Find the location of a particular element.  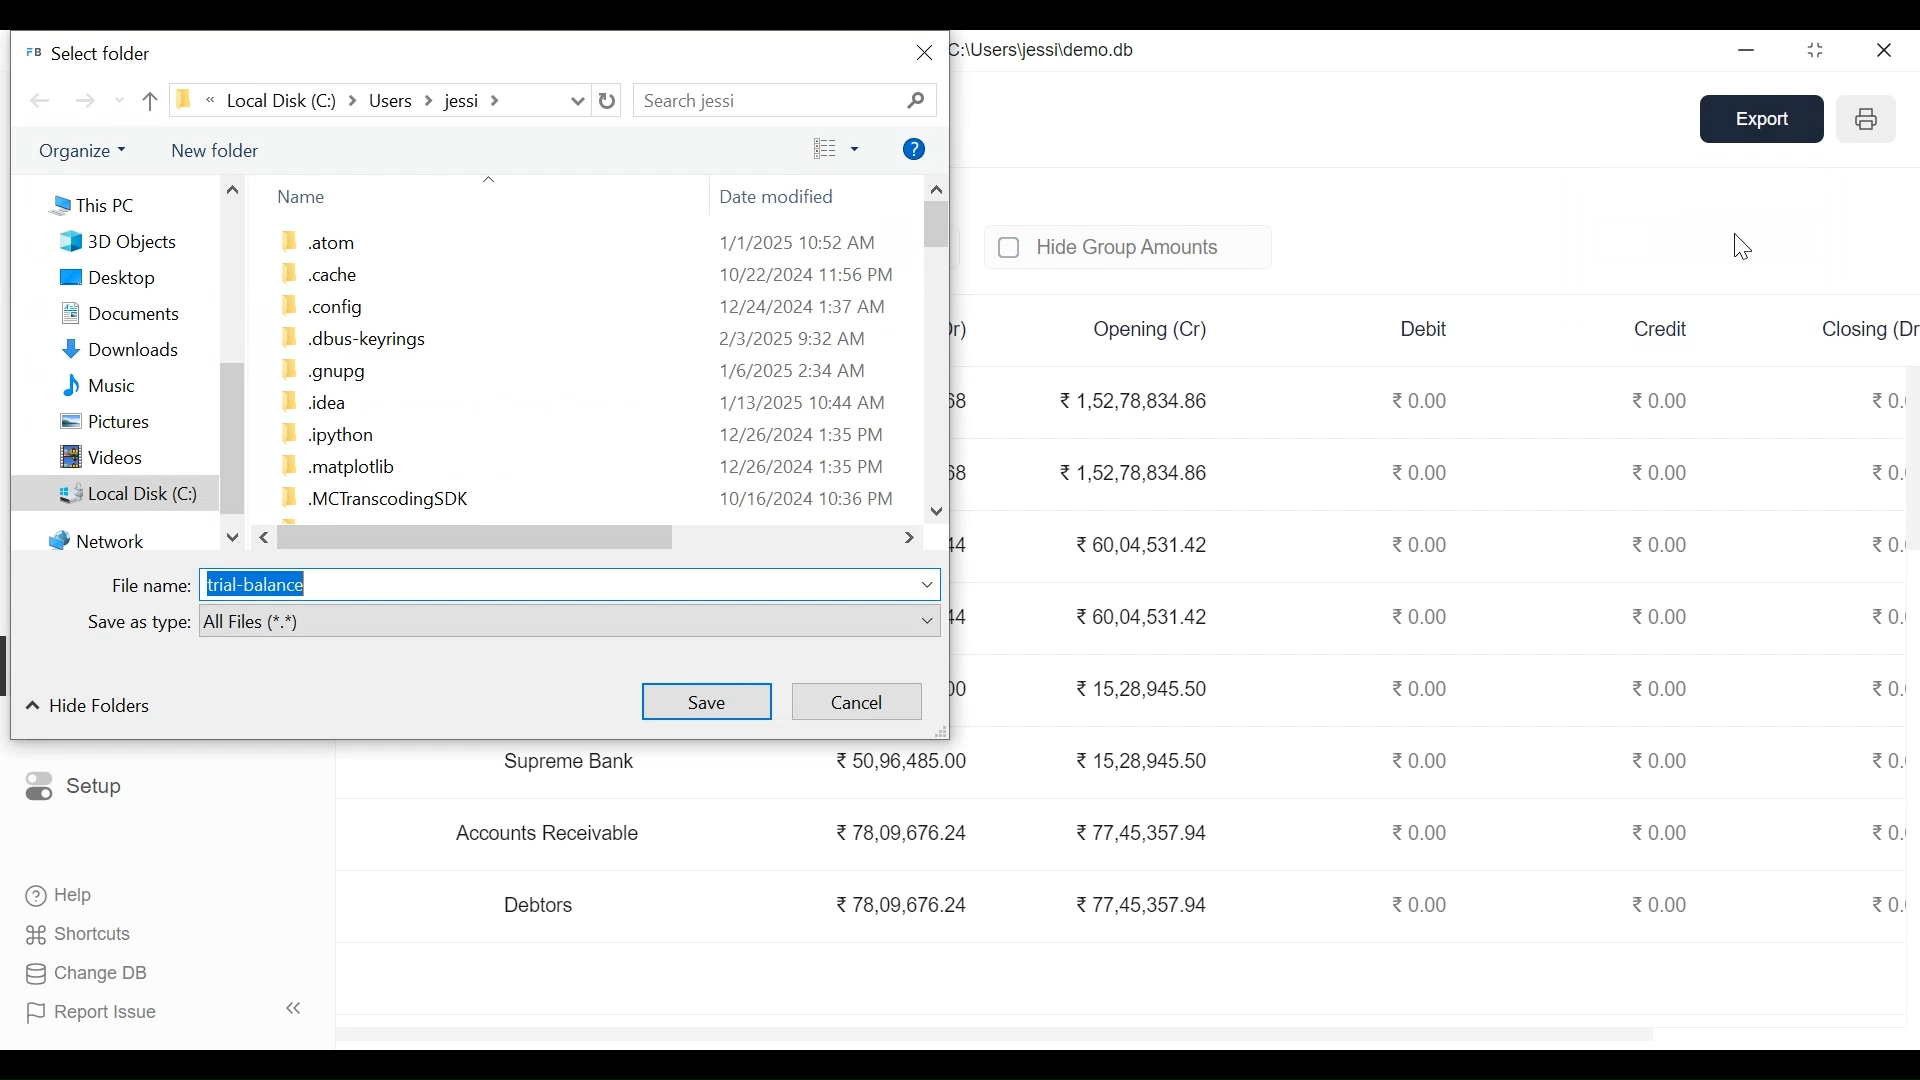

78,09,676.24 is located at coordinates (900, 830).